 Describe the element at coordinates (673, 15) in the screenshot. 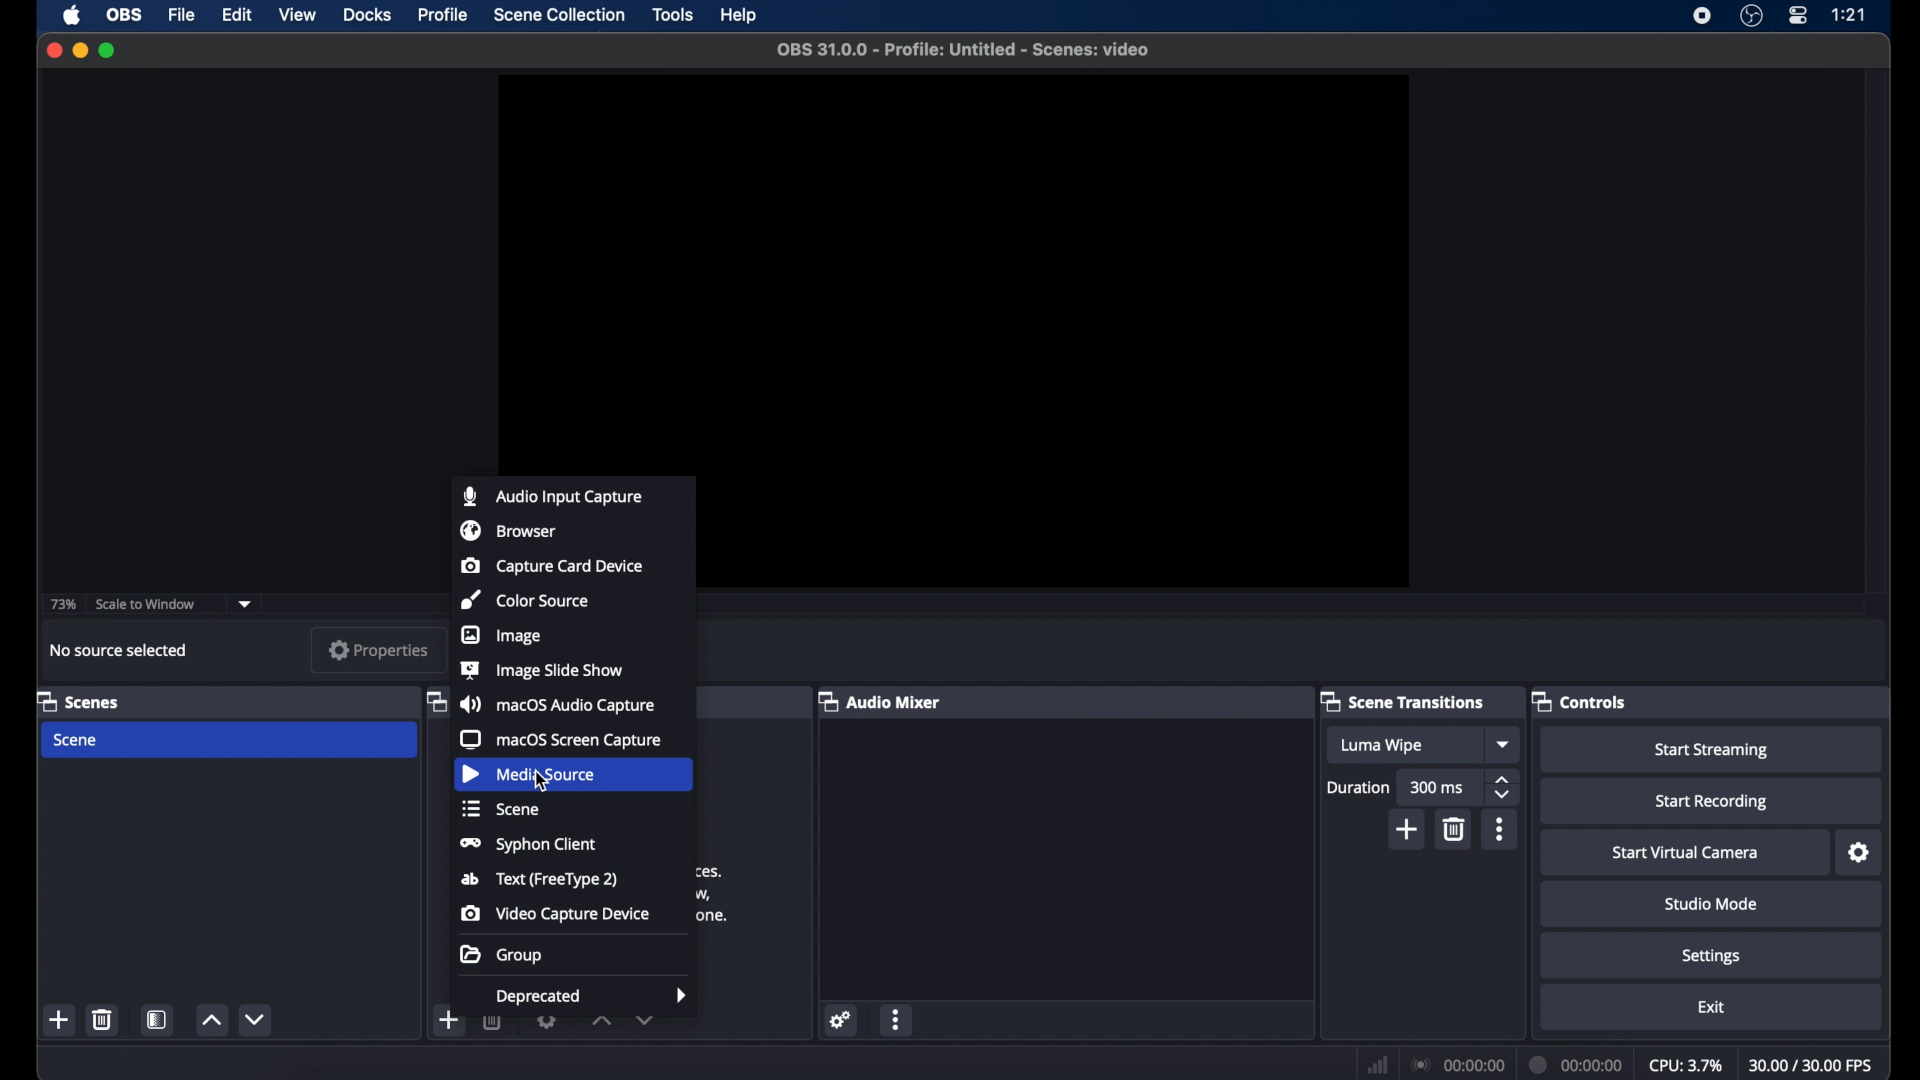

I see `tools` at that location.